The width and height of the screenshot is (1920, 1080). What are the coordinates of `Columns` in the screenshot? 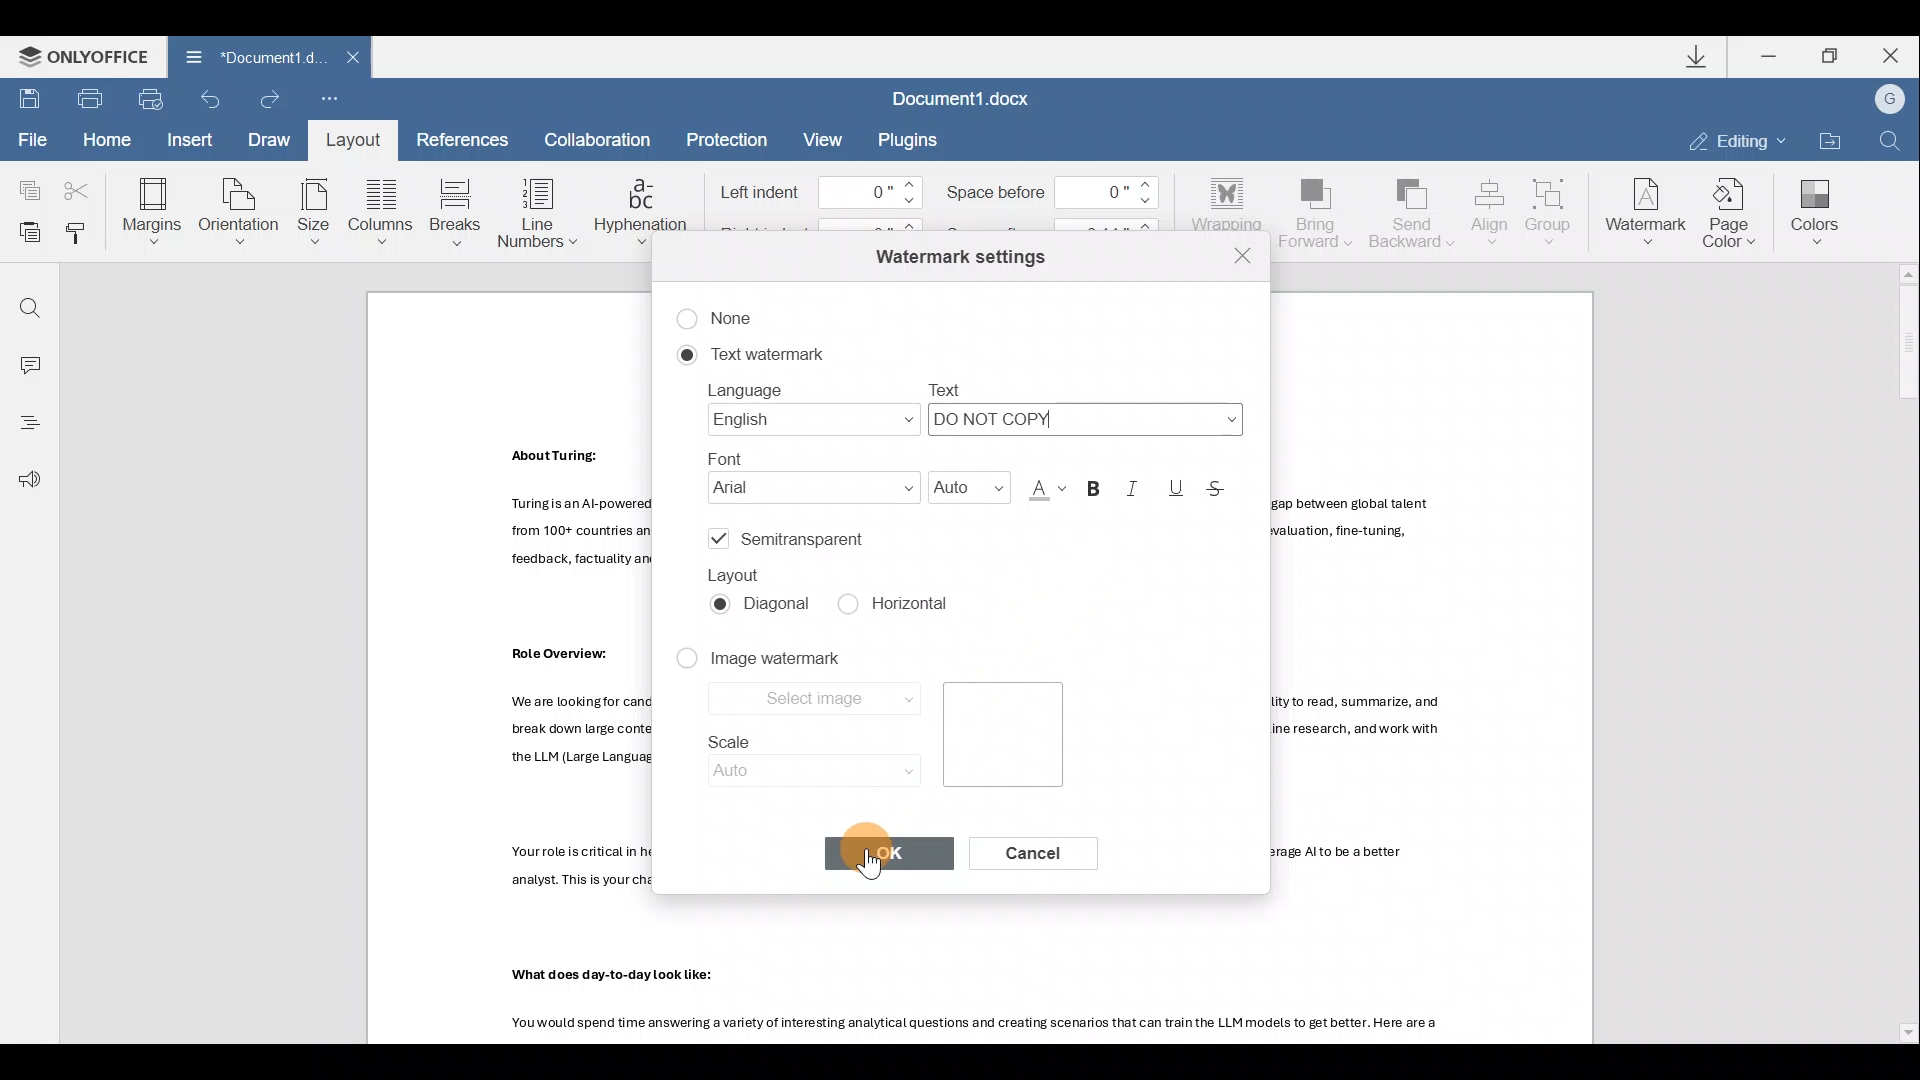 It's located at (383, 208).